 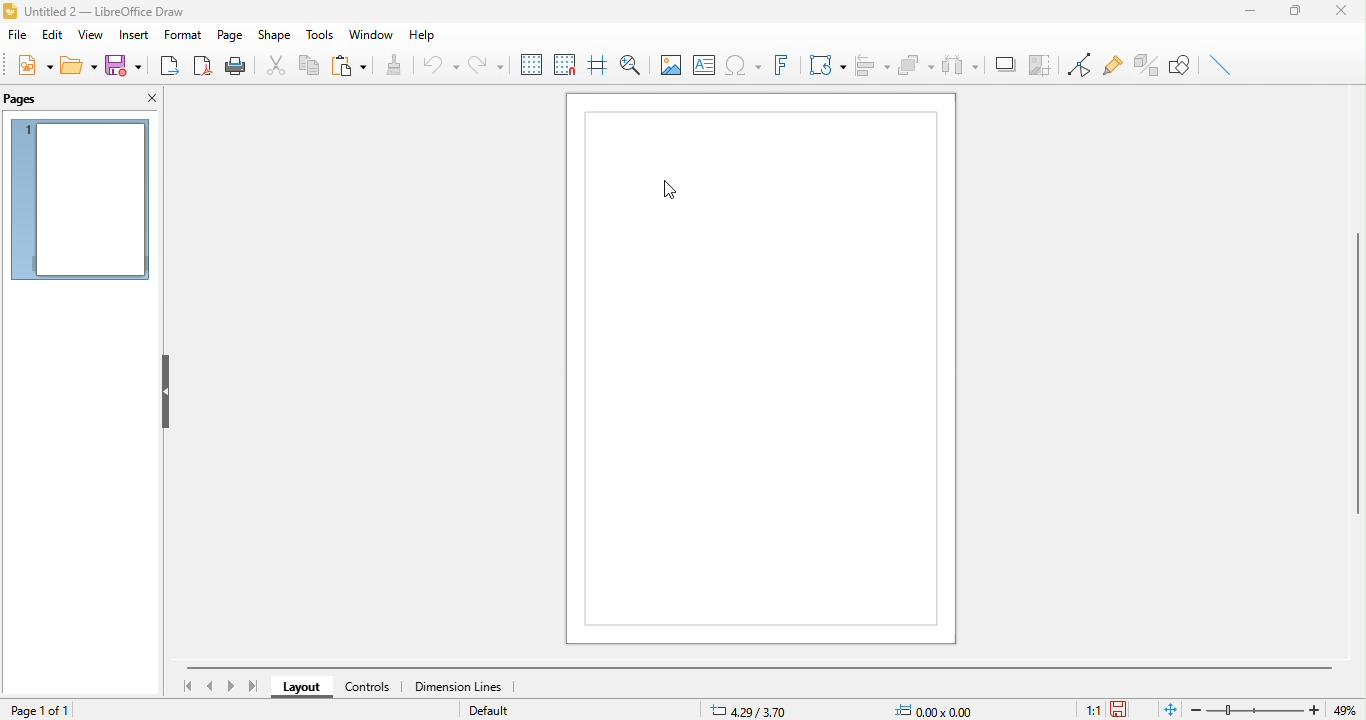 I want to click on first page, so click(x=186, y=685).